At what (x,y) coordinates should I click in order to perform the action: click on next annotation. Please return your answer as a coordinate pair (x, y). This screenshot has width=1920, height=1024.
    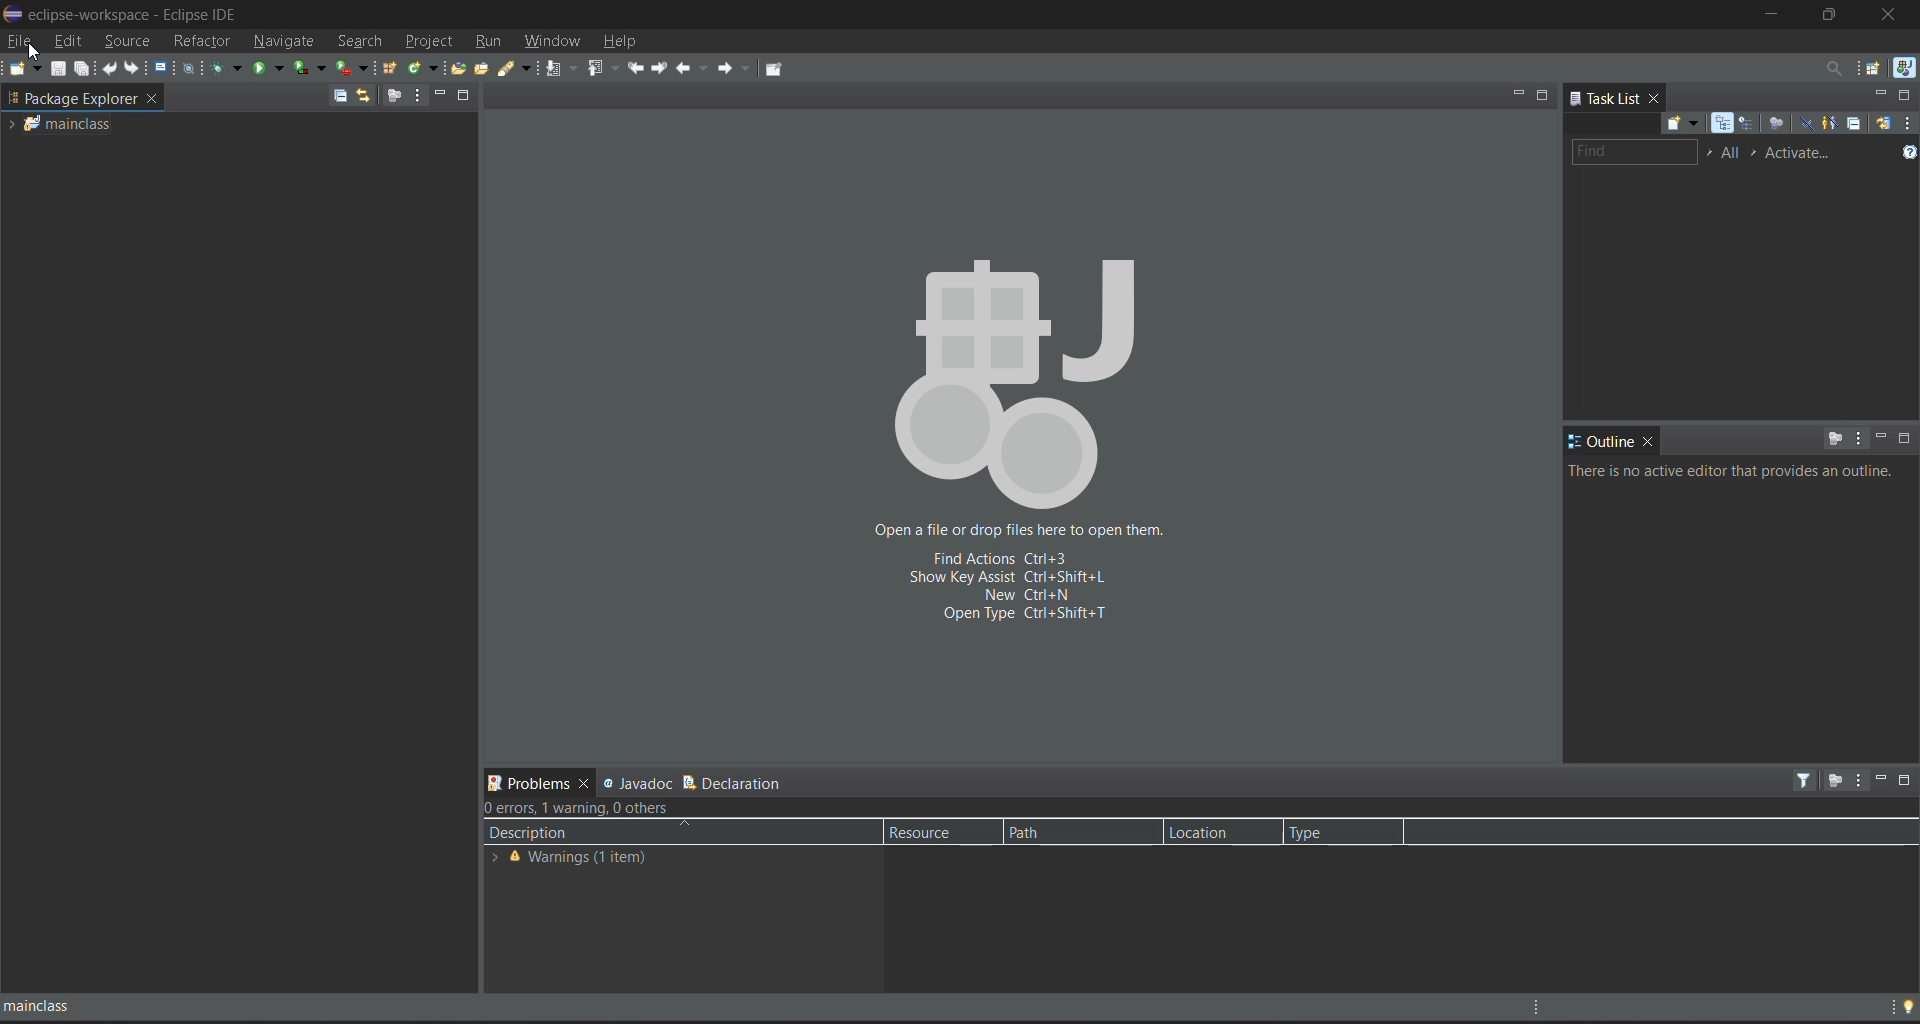
    Looking at the image, I should click on (561, 67).